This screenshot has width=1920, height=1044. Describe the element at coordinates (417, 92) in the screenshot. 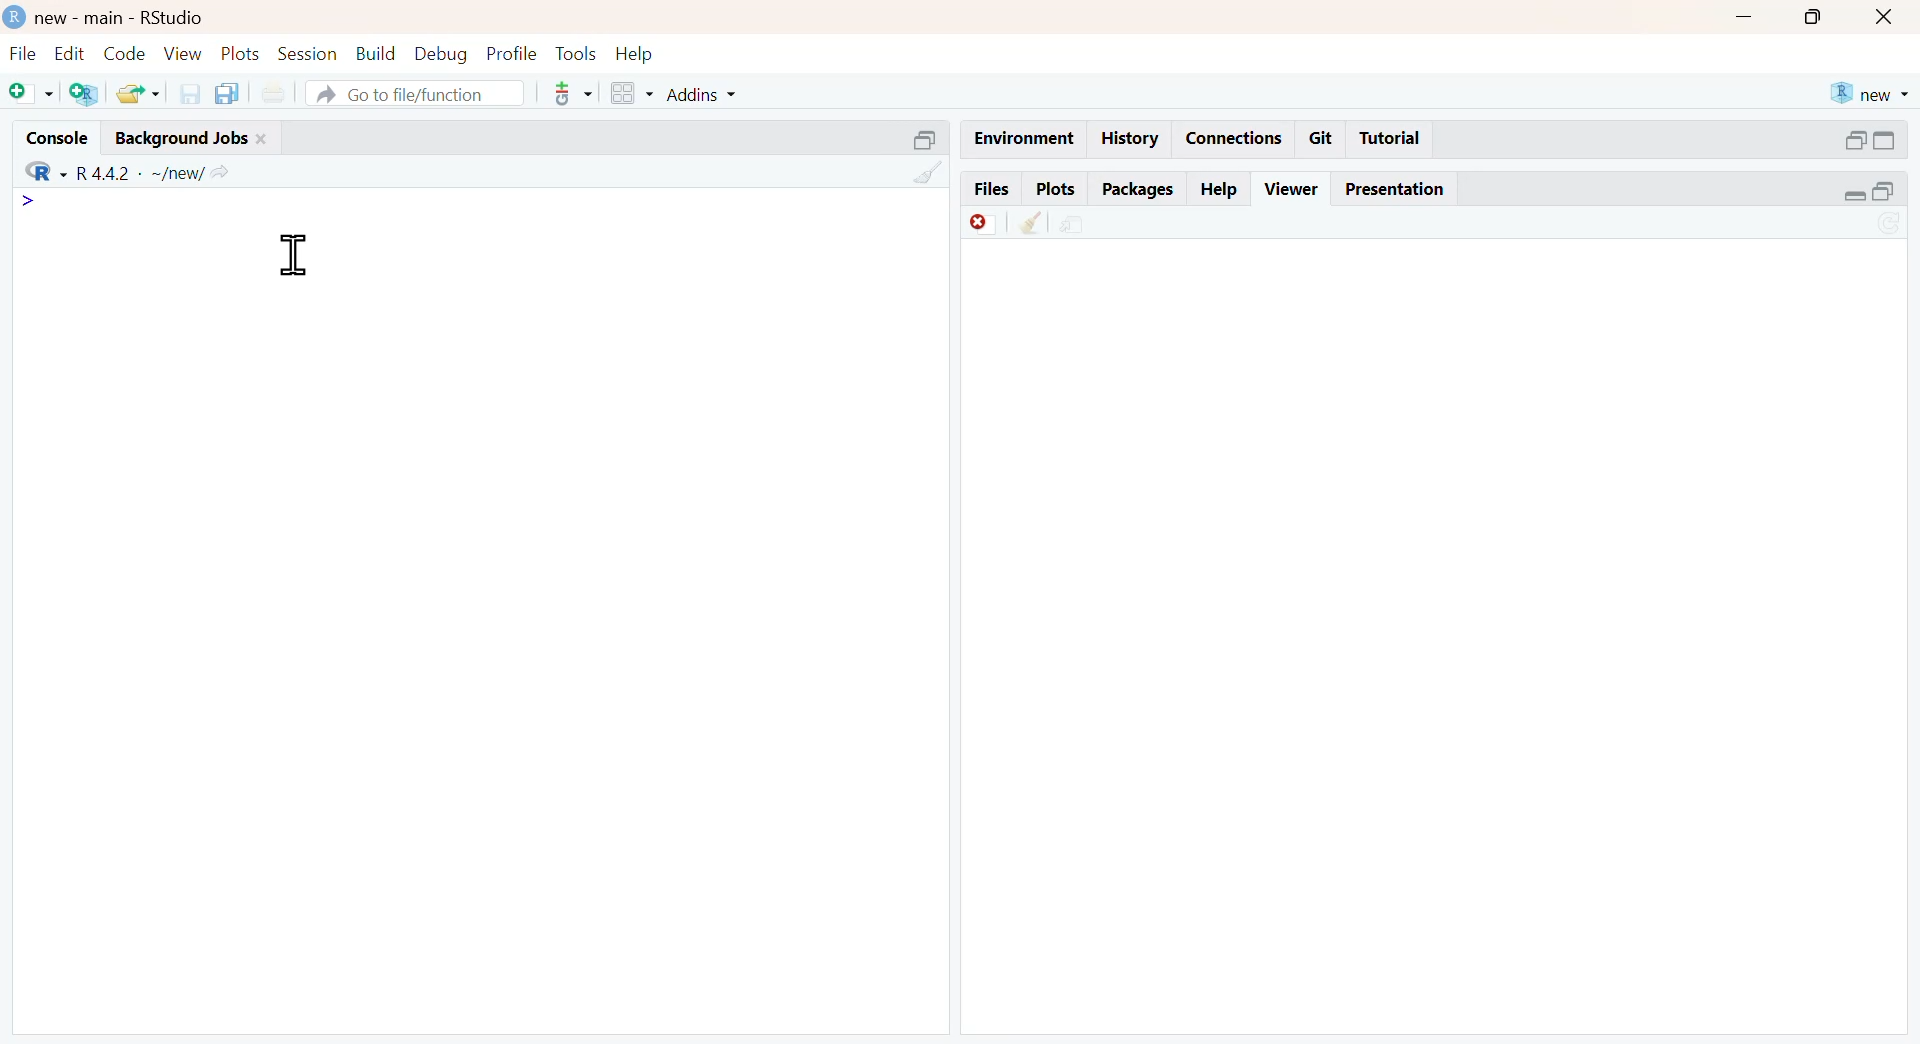

I see `go to file/function` at that location.